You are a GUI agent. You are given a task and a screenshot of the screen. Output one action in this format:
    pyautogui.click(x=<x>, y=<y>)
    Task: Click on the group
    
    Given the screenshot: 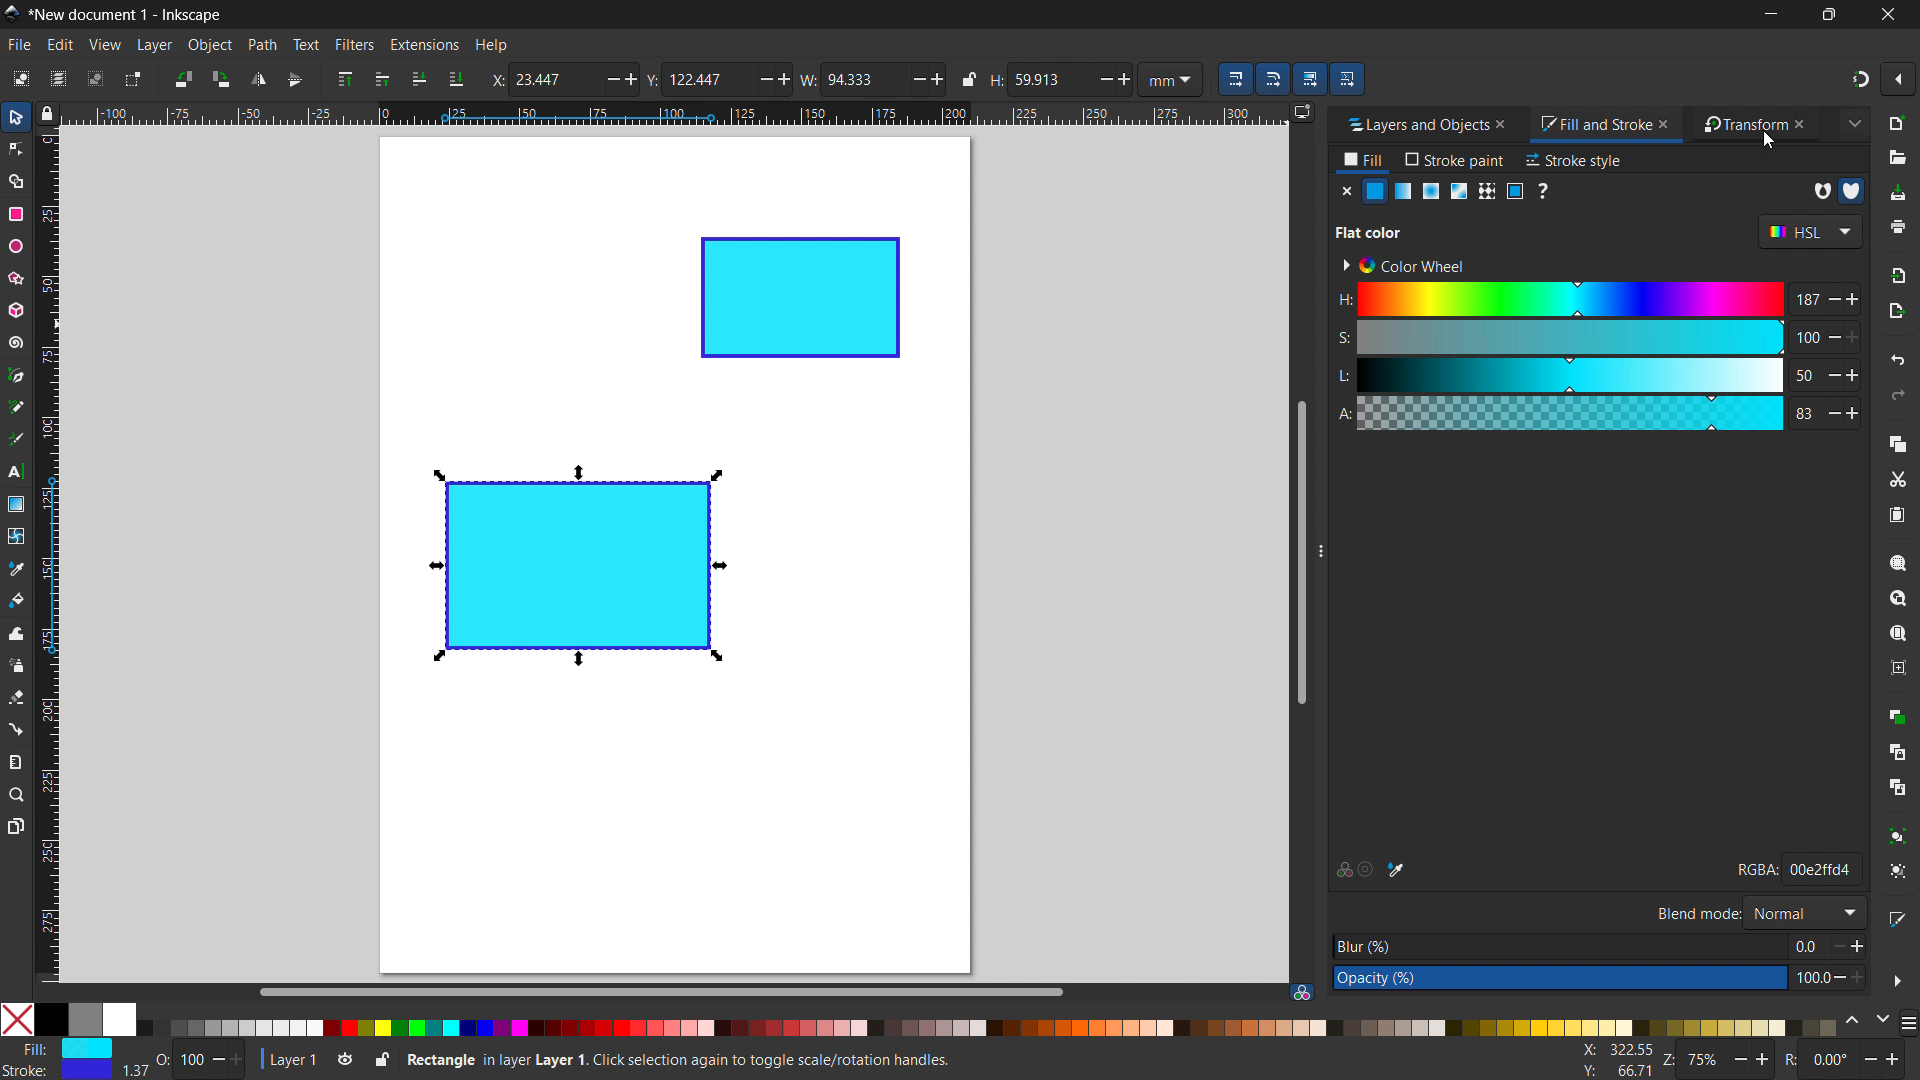 What is the action you would take?
    pyautogui.click(x=1899, y=835)
    